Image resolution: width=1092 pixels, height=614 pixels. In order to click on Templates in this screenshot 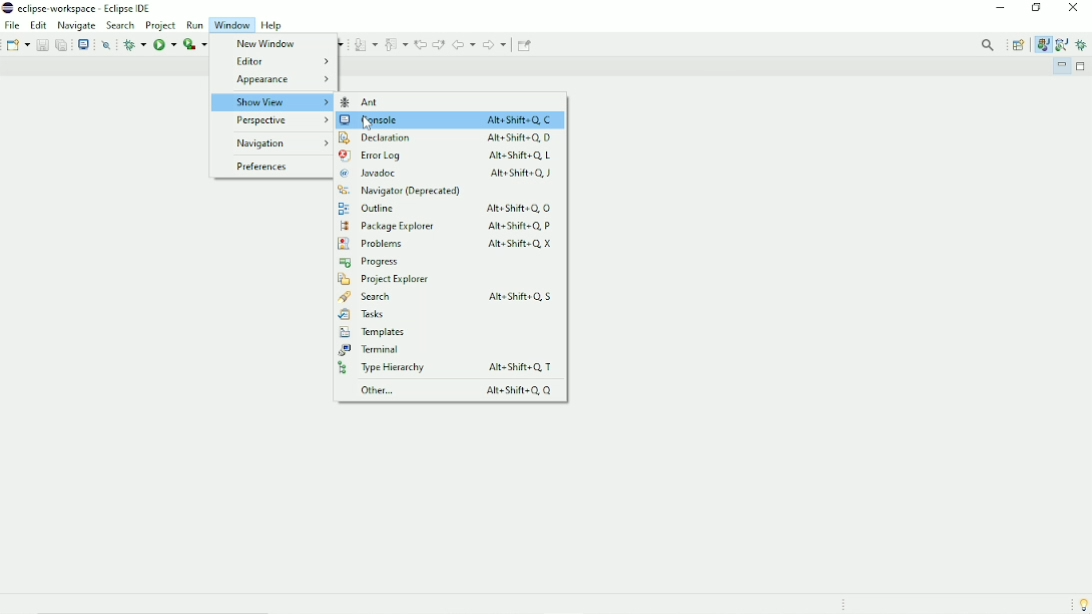, I will do `click(372, 333)`.